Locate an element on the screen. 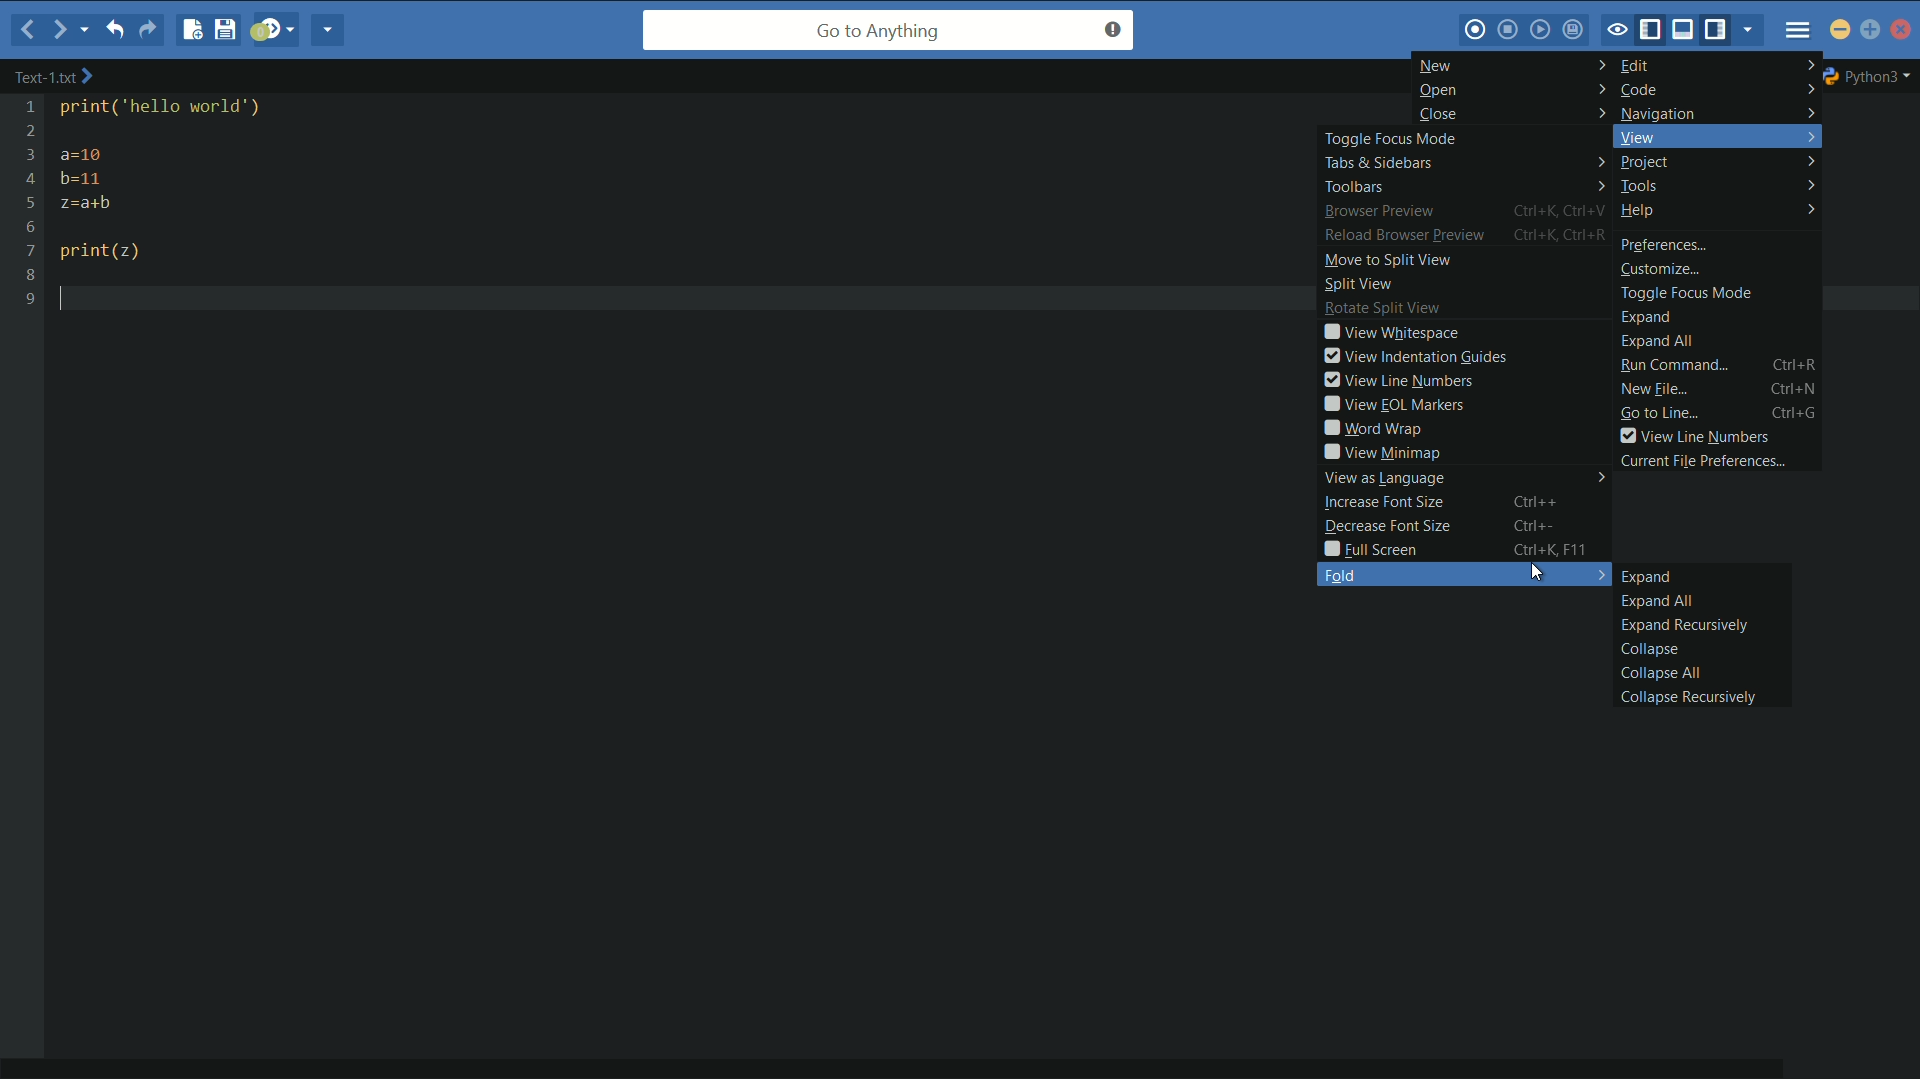  run command is located at coordinates (1675, 366).